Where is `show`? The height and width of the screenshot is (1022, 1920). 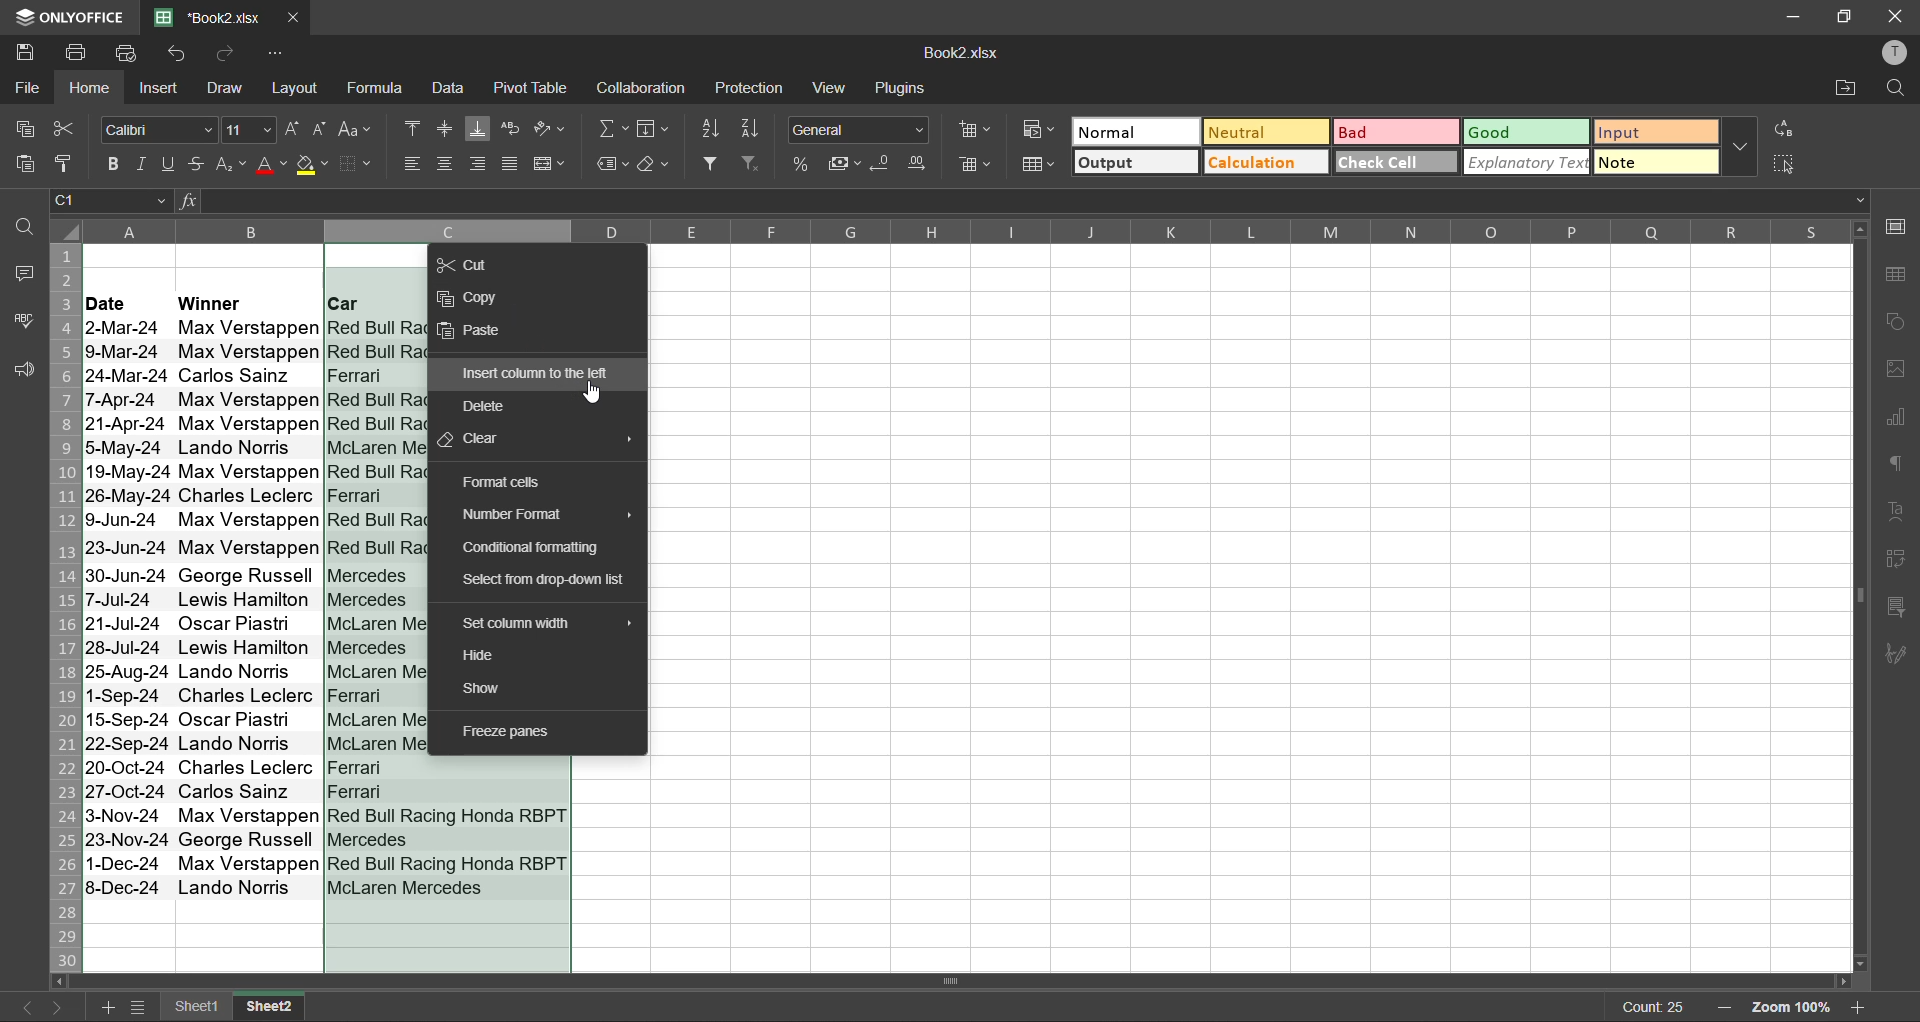
show is located at coordinates (486, 689).